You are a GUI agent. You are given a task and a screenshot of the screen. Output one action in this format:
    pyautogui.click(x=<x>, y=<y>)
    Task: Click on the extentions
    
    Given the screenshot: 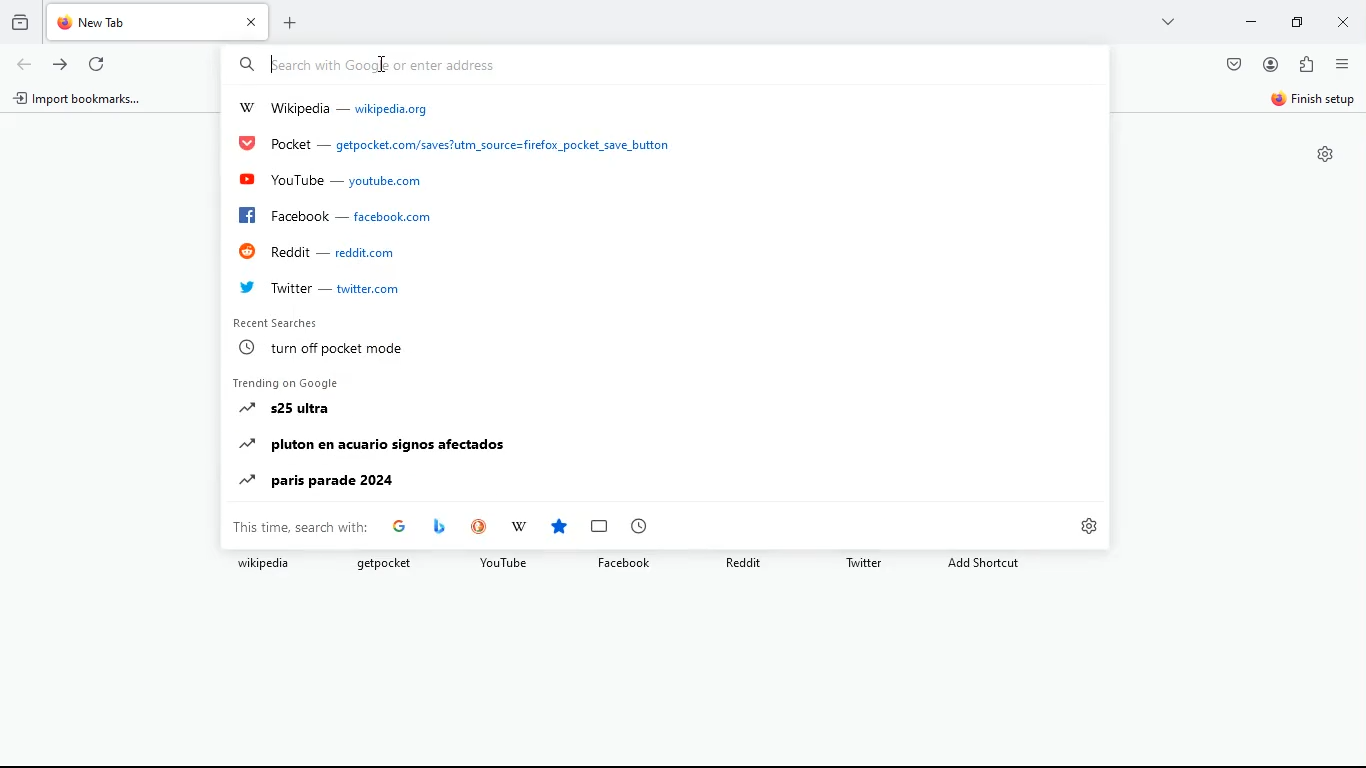 What is the action you would take?
    pyautogui.click(x=1309, y=65)
    